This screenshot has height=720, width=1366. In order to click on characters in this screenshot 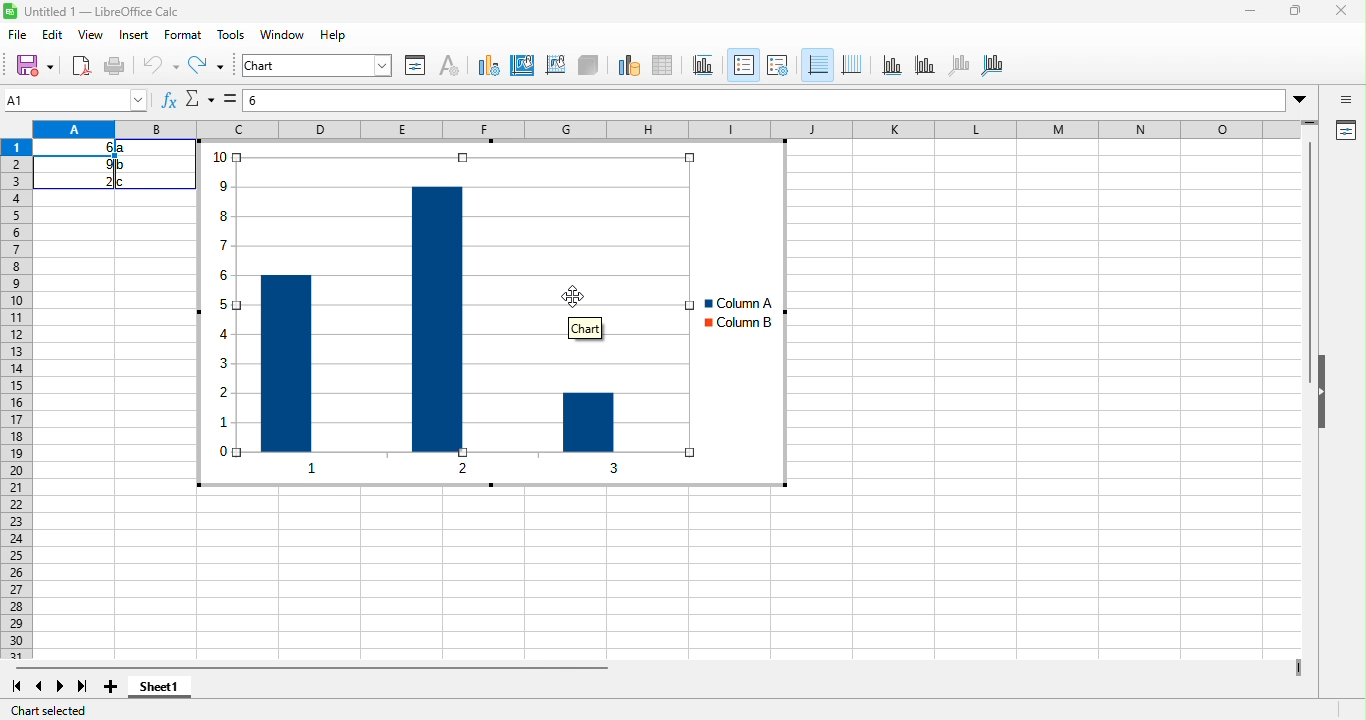, I will do `click(448, 64)`.